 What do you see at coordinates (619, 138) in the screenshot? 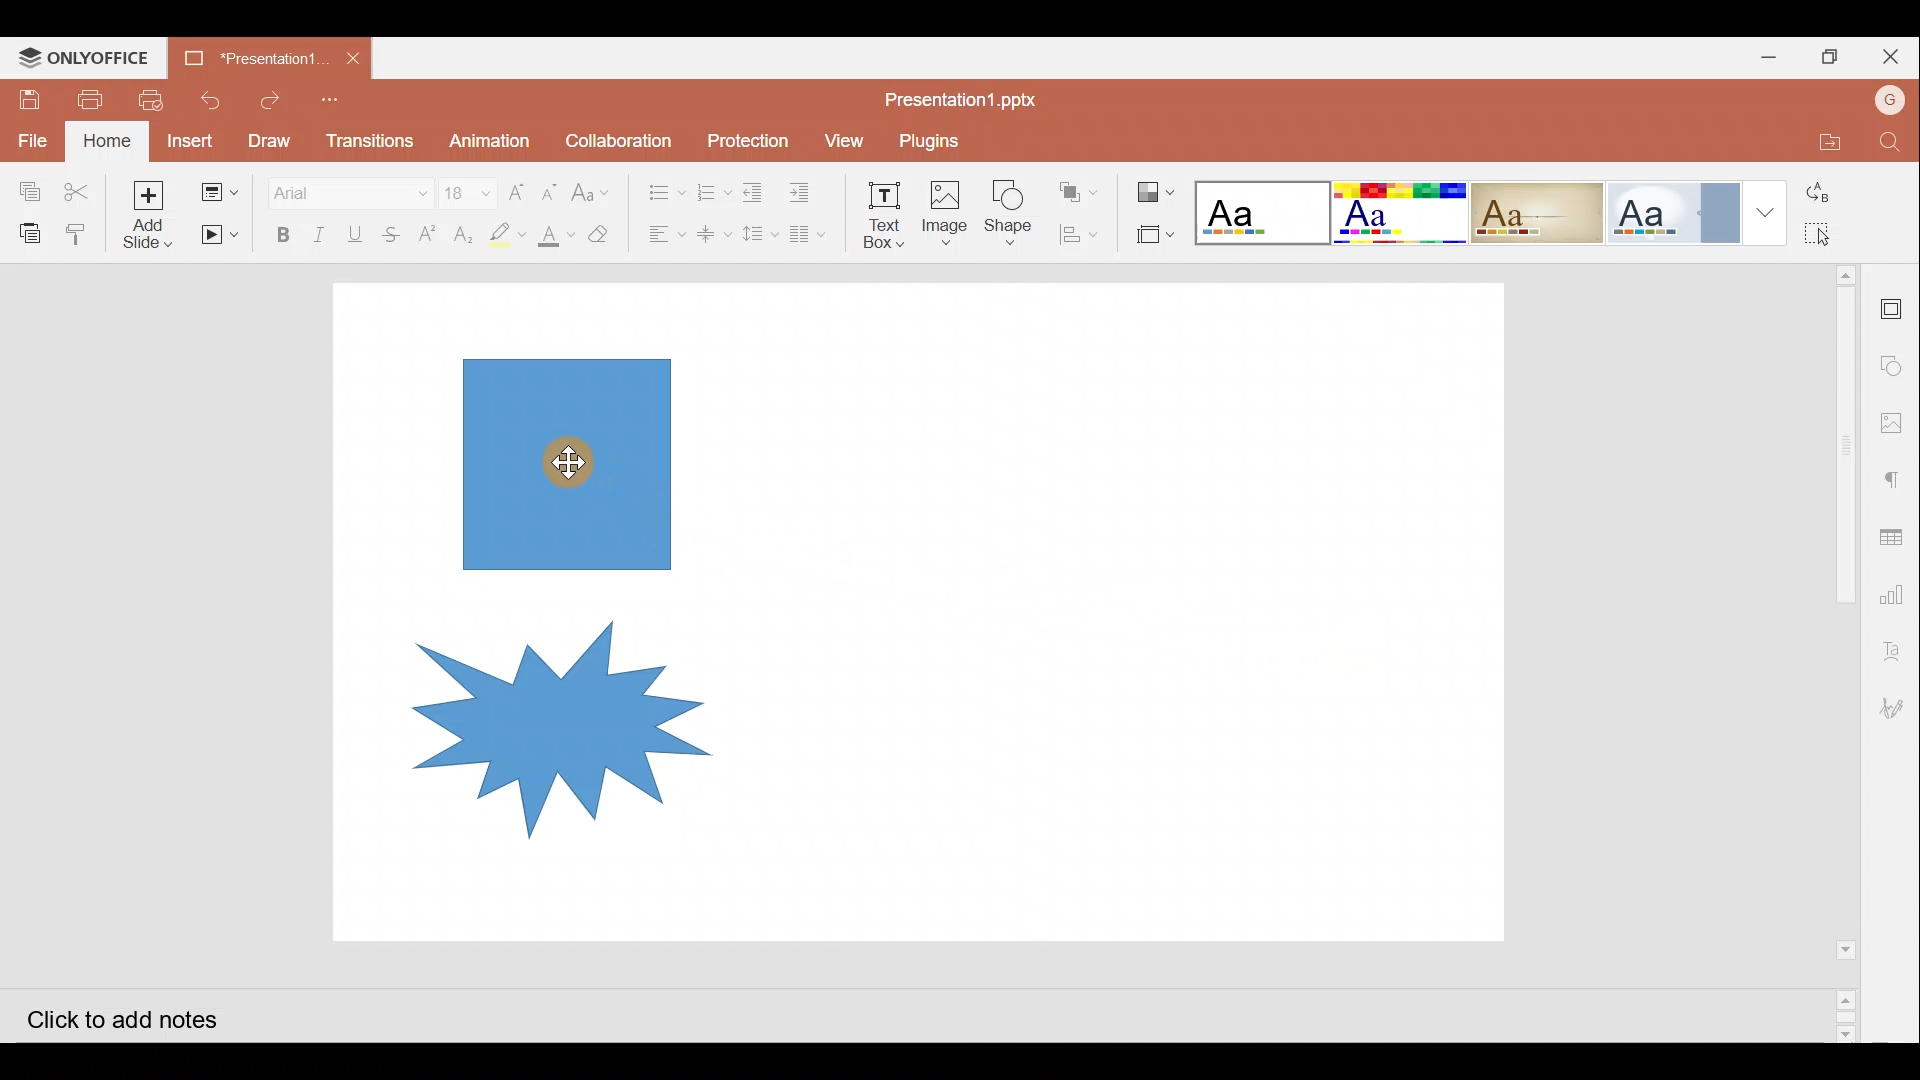
I see `Collaboration` at bounding box center [619, 138].